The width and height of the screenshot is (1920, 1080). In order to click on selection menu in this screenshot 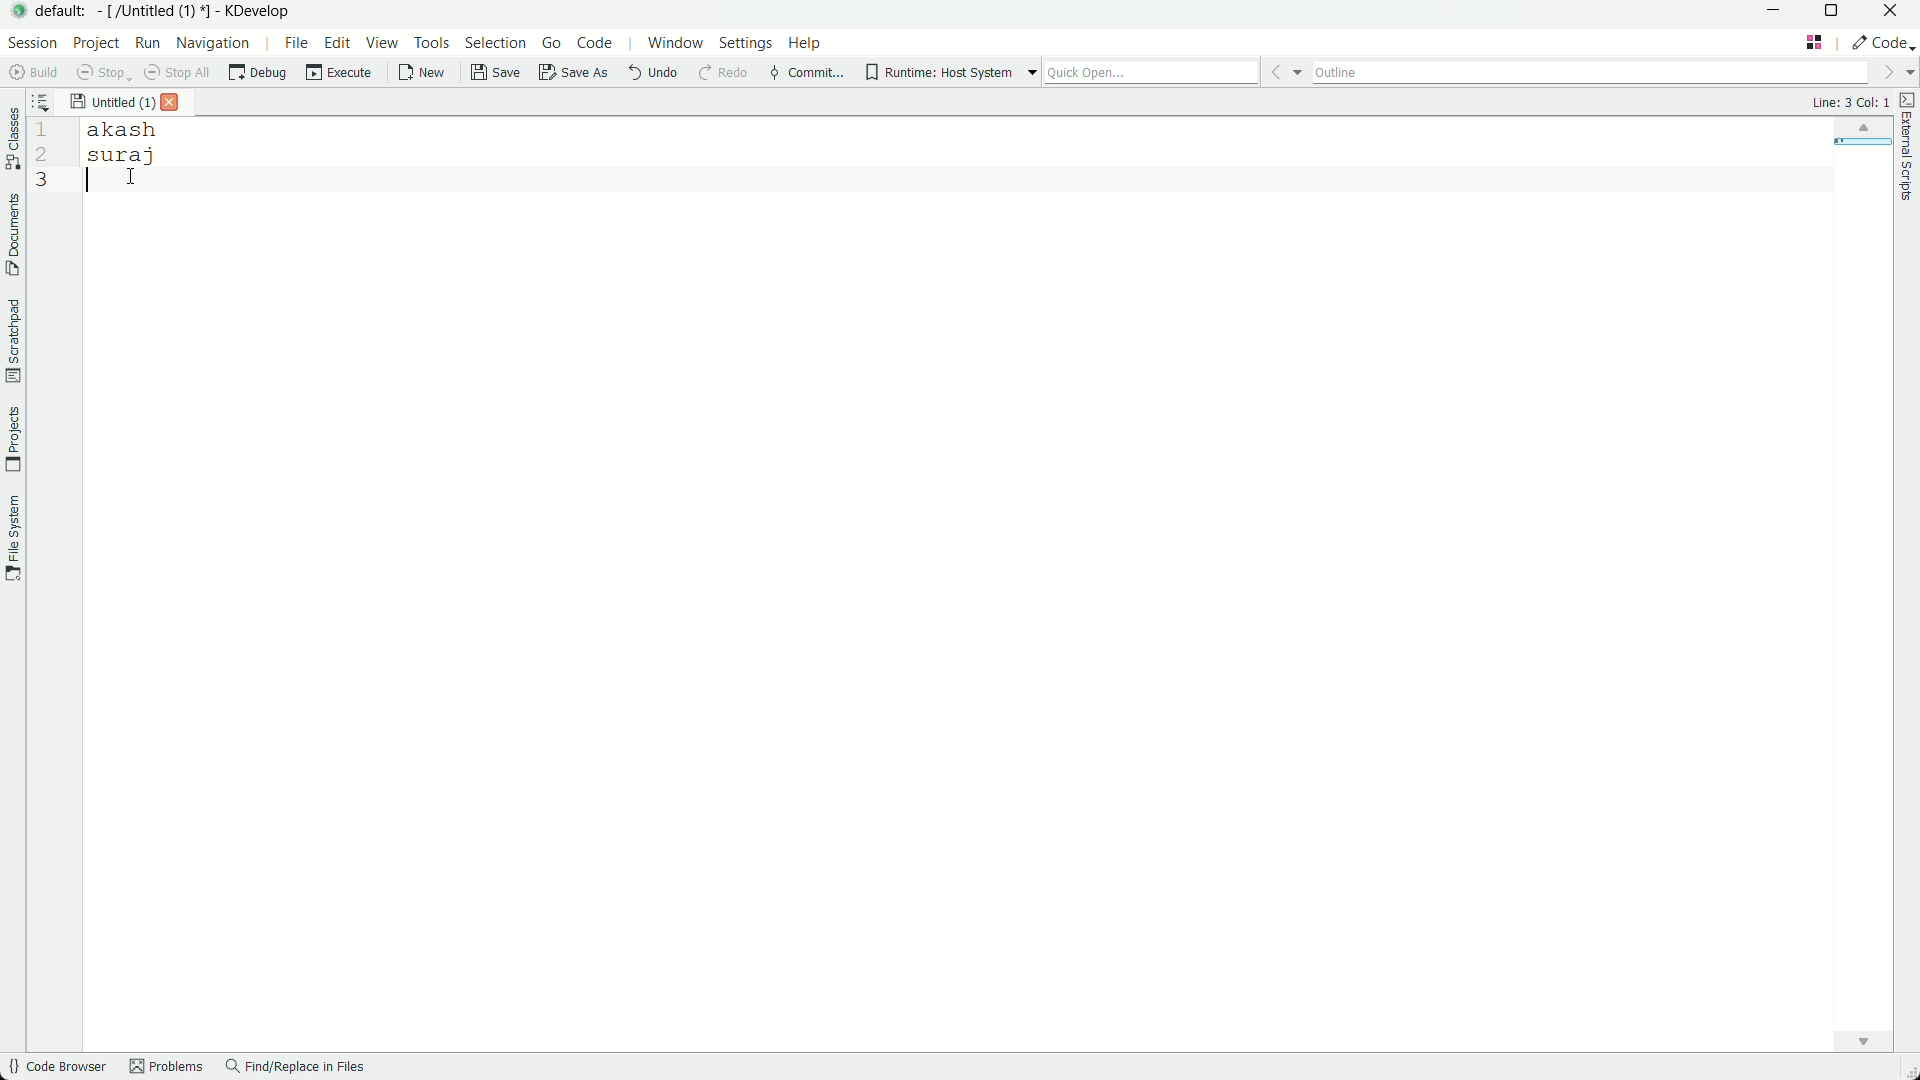, I will do `click(499, 45)`.